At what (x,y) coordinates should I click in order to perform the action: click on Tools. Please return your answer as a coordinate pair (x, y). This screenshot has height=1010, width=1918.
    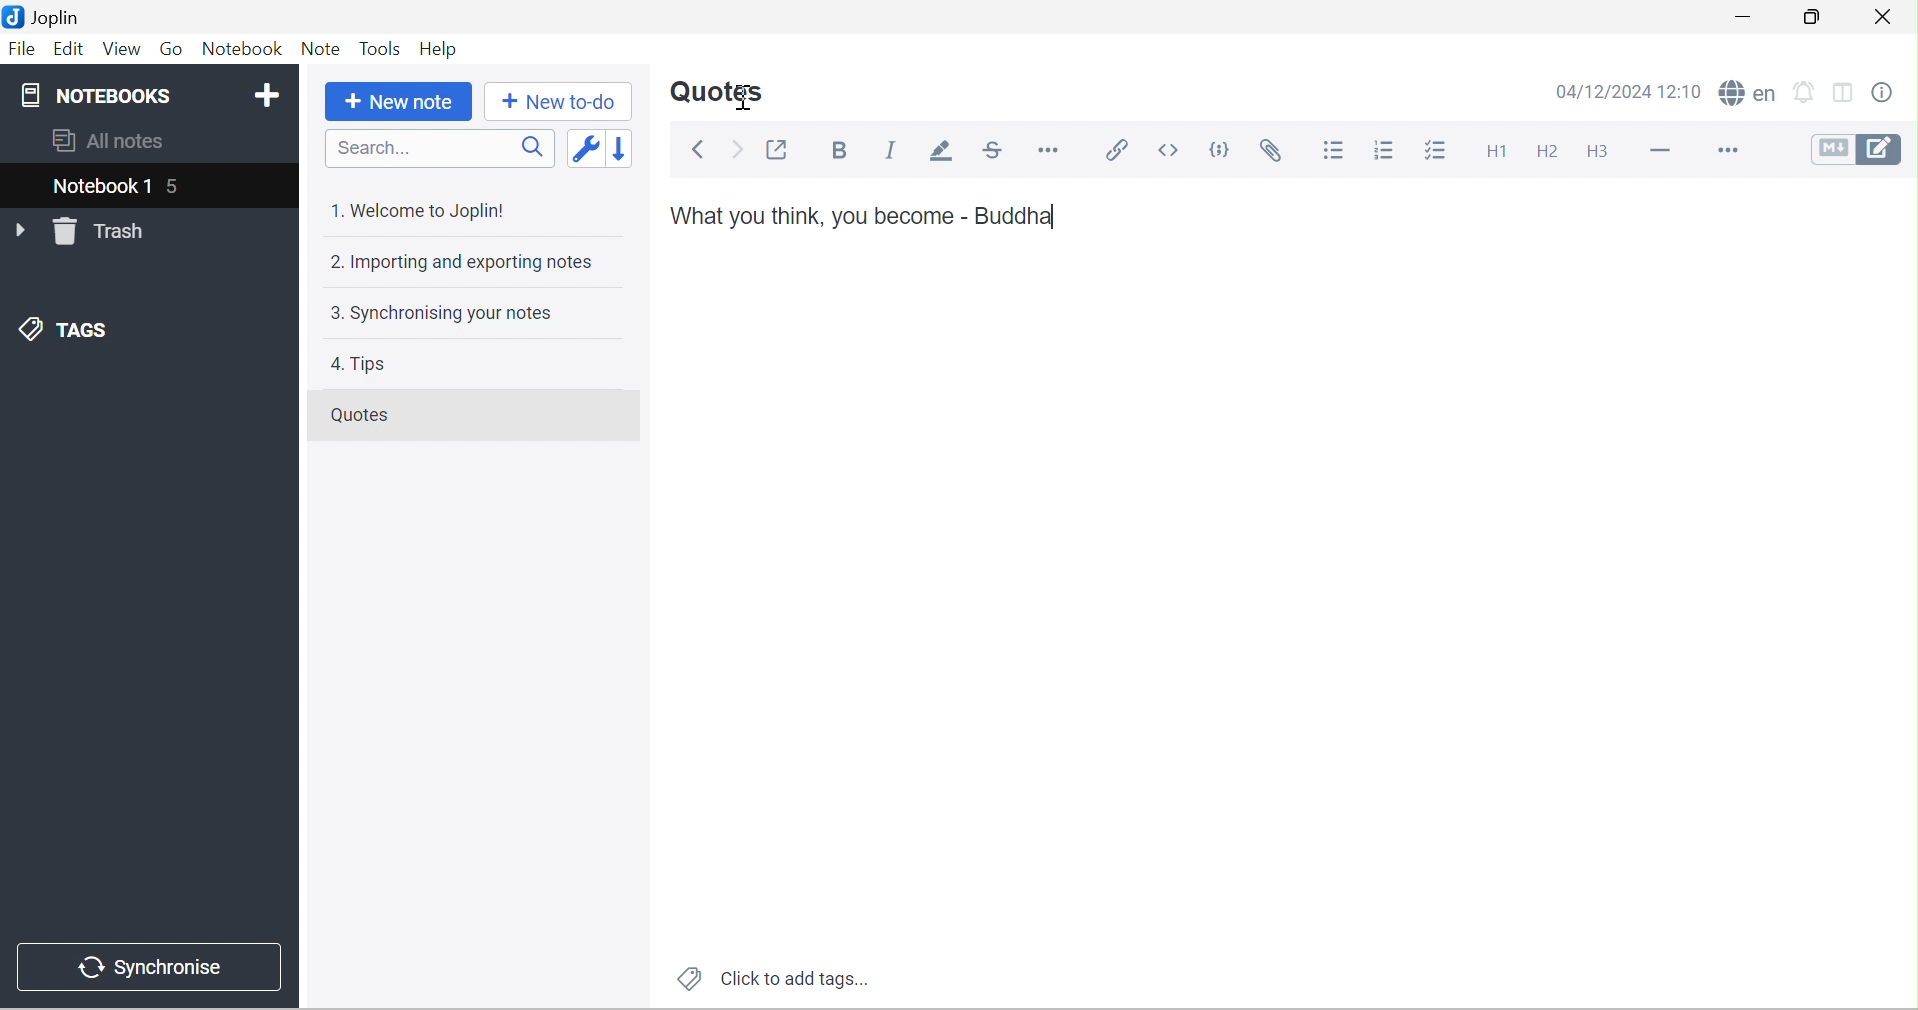
    Looking at the image, I should click on (382, 48).